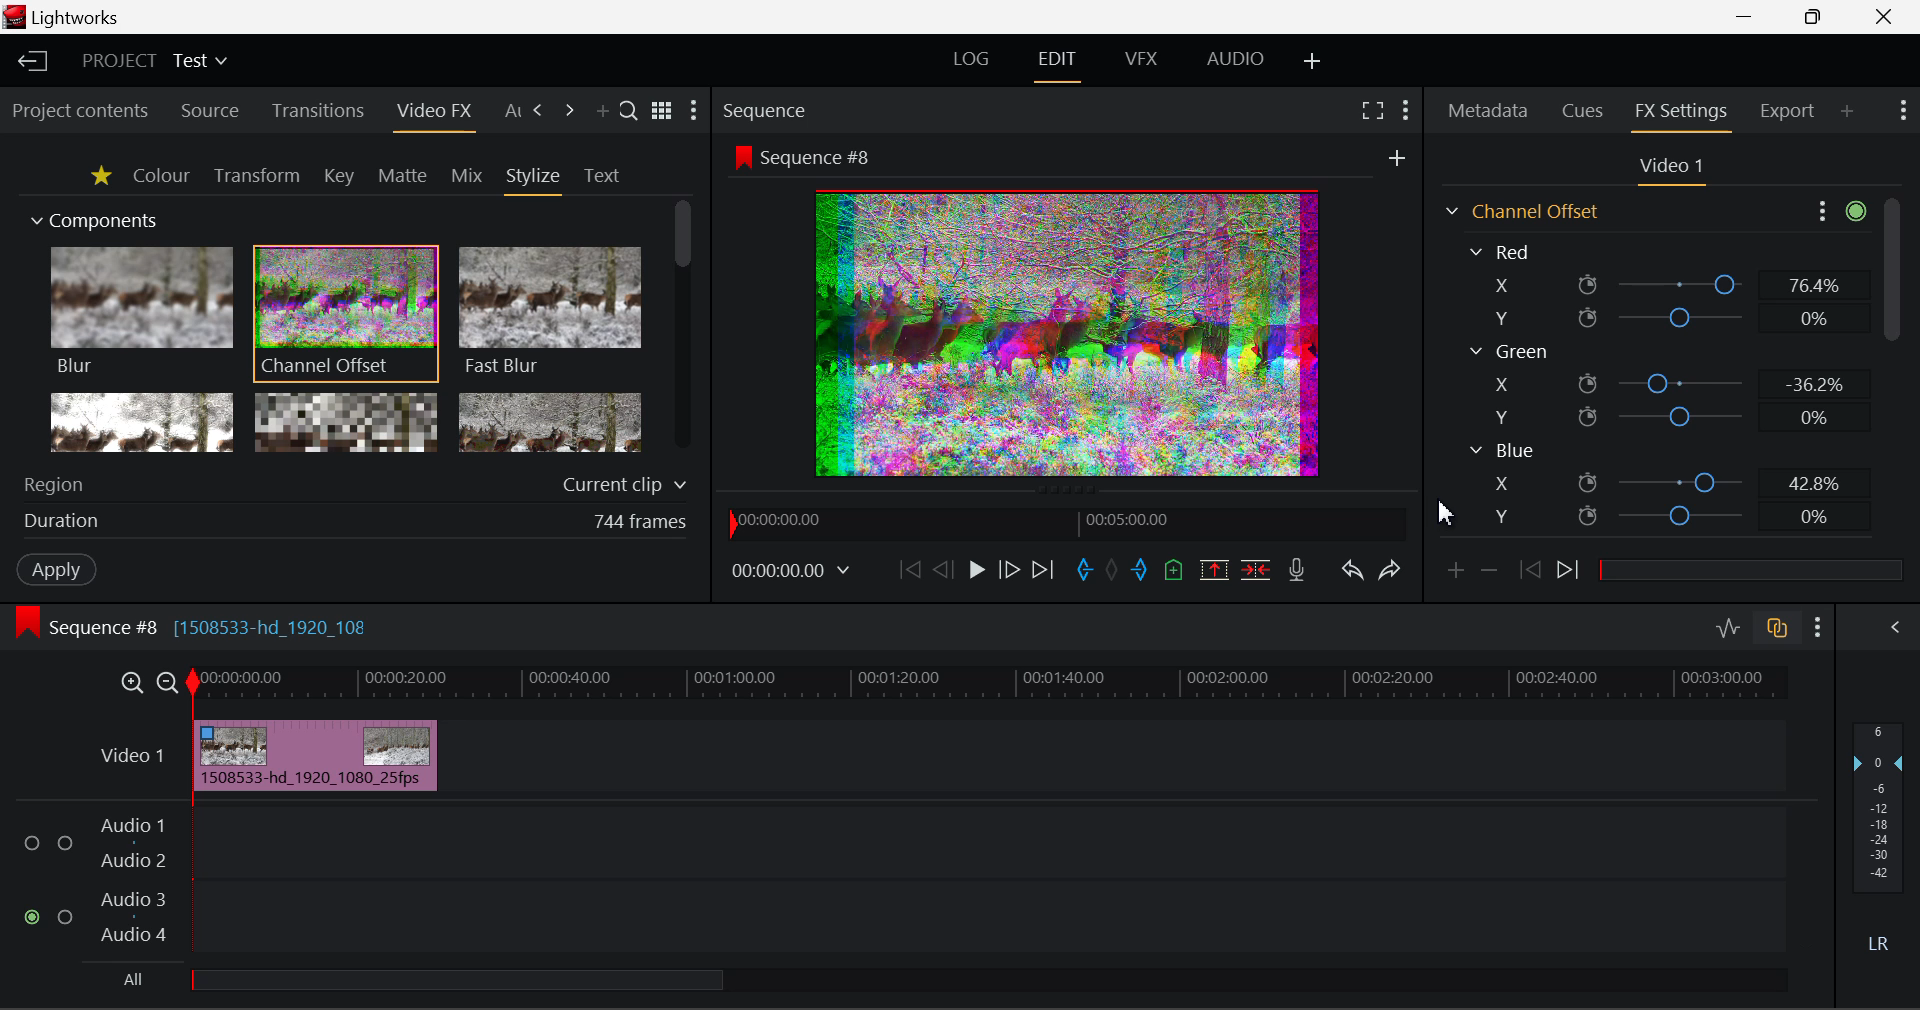  Describe the element at coordinates (256, 176) in the screenshot. I see `Transform` at that location.